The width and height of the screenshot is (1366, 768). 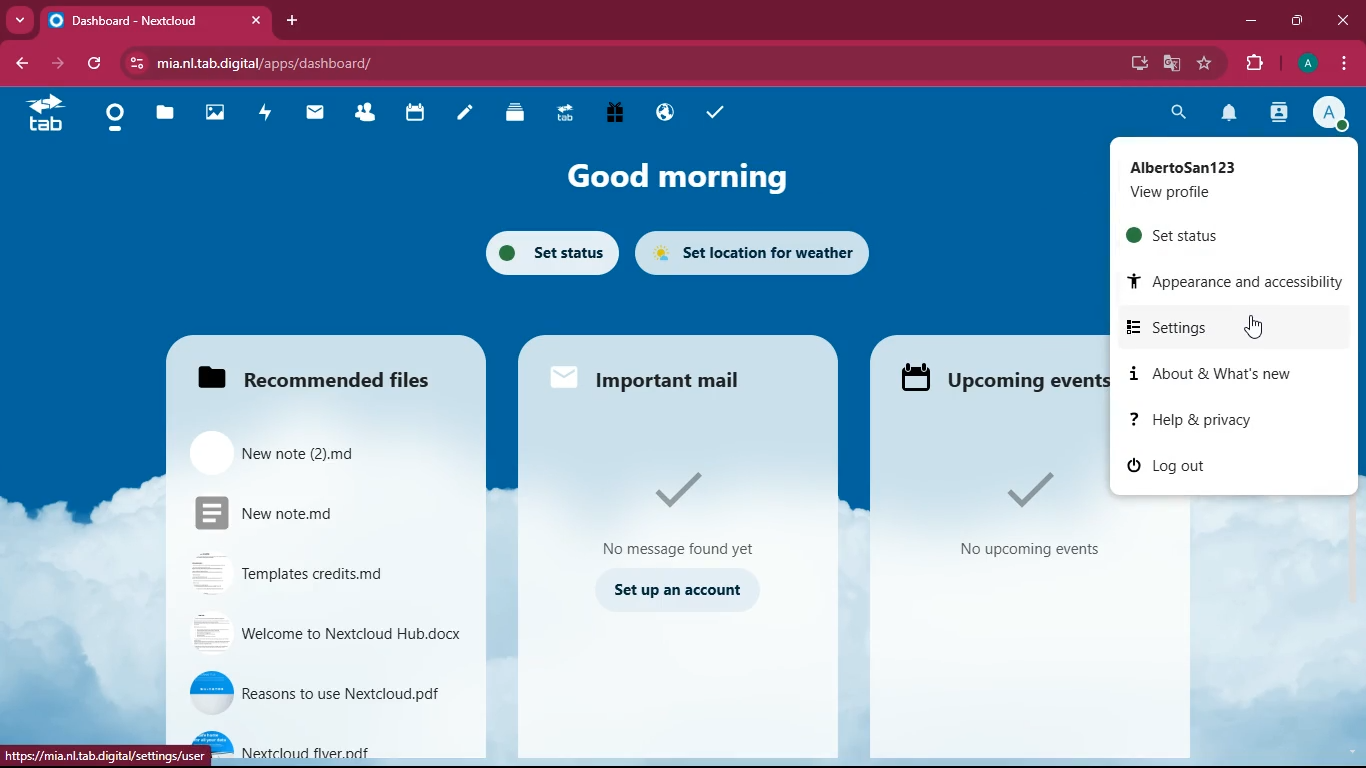 I want to click on Dashboard, so click(x=115, y=119).